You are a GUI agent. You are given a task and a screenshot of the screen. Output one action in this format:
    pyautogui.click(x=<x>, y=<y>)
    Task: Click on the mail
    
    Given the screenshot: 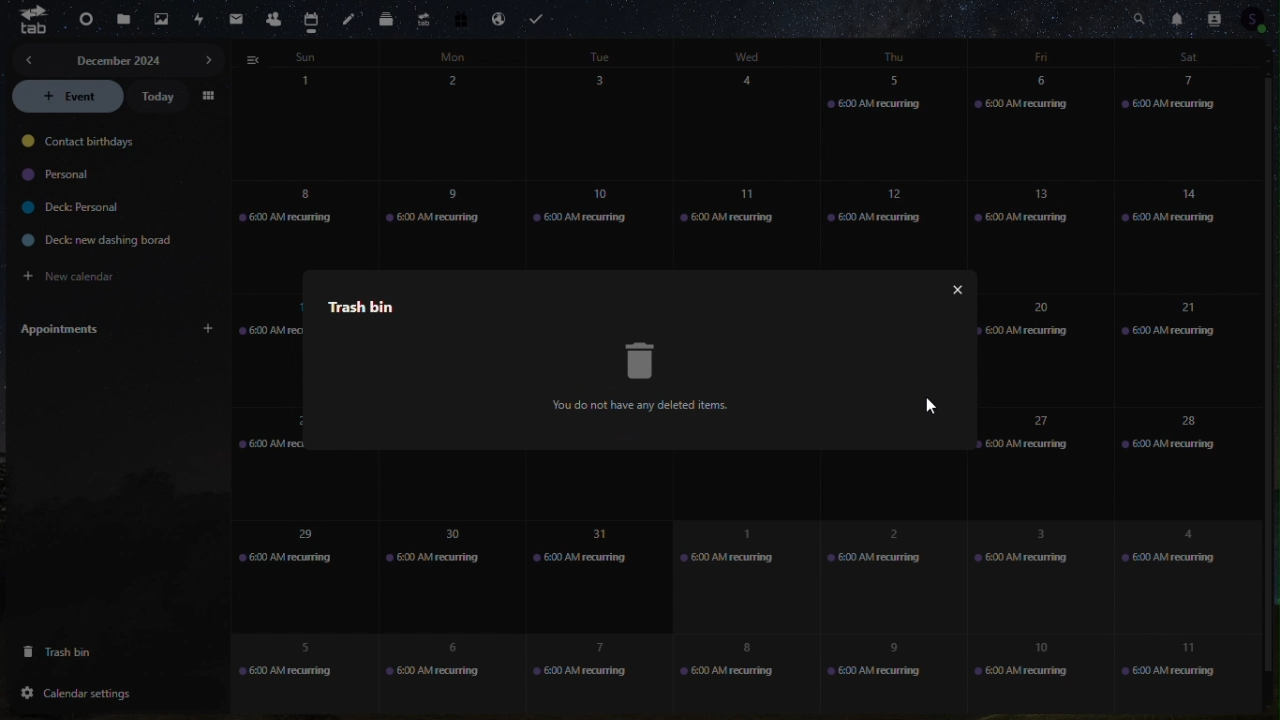 What is the action you would take?
    pyautogui.click(x=234, y=20)
    